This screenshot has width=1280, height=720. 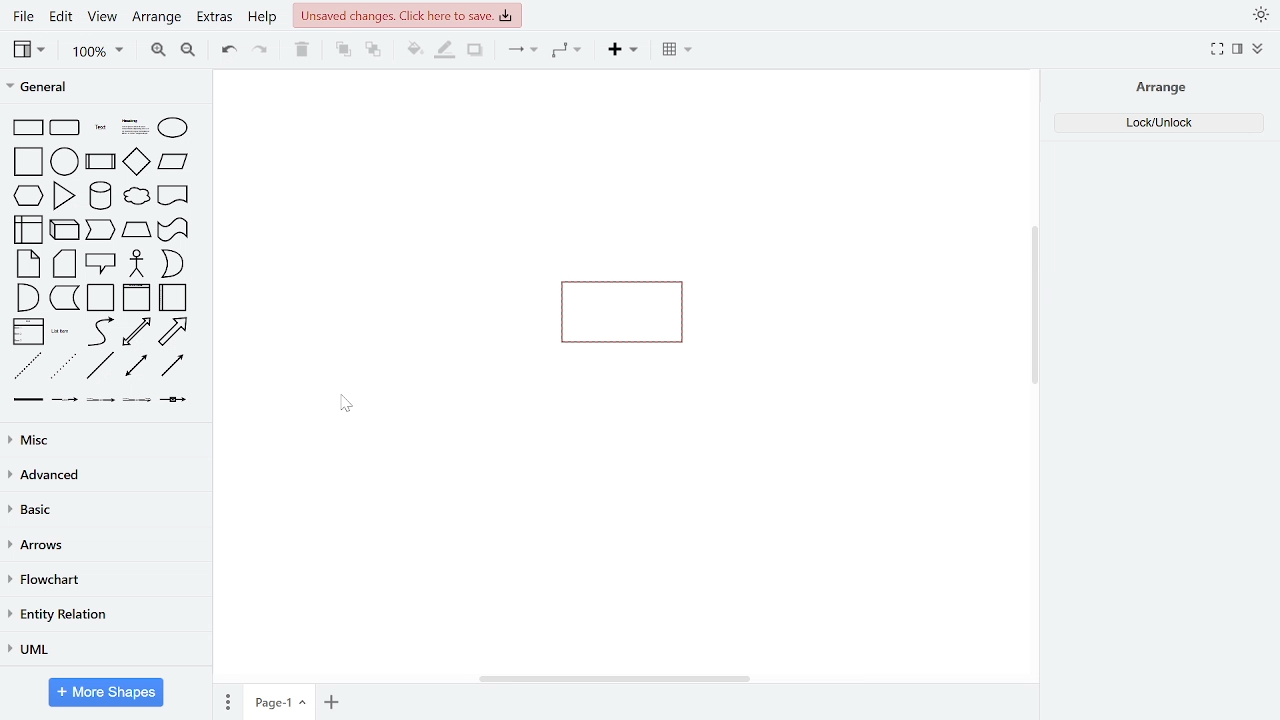 I want to click on connector with 2 label, so click(x=101, y=399).